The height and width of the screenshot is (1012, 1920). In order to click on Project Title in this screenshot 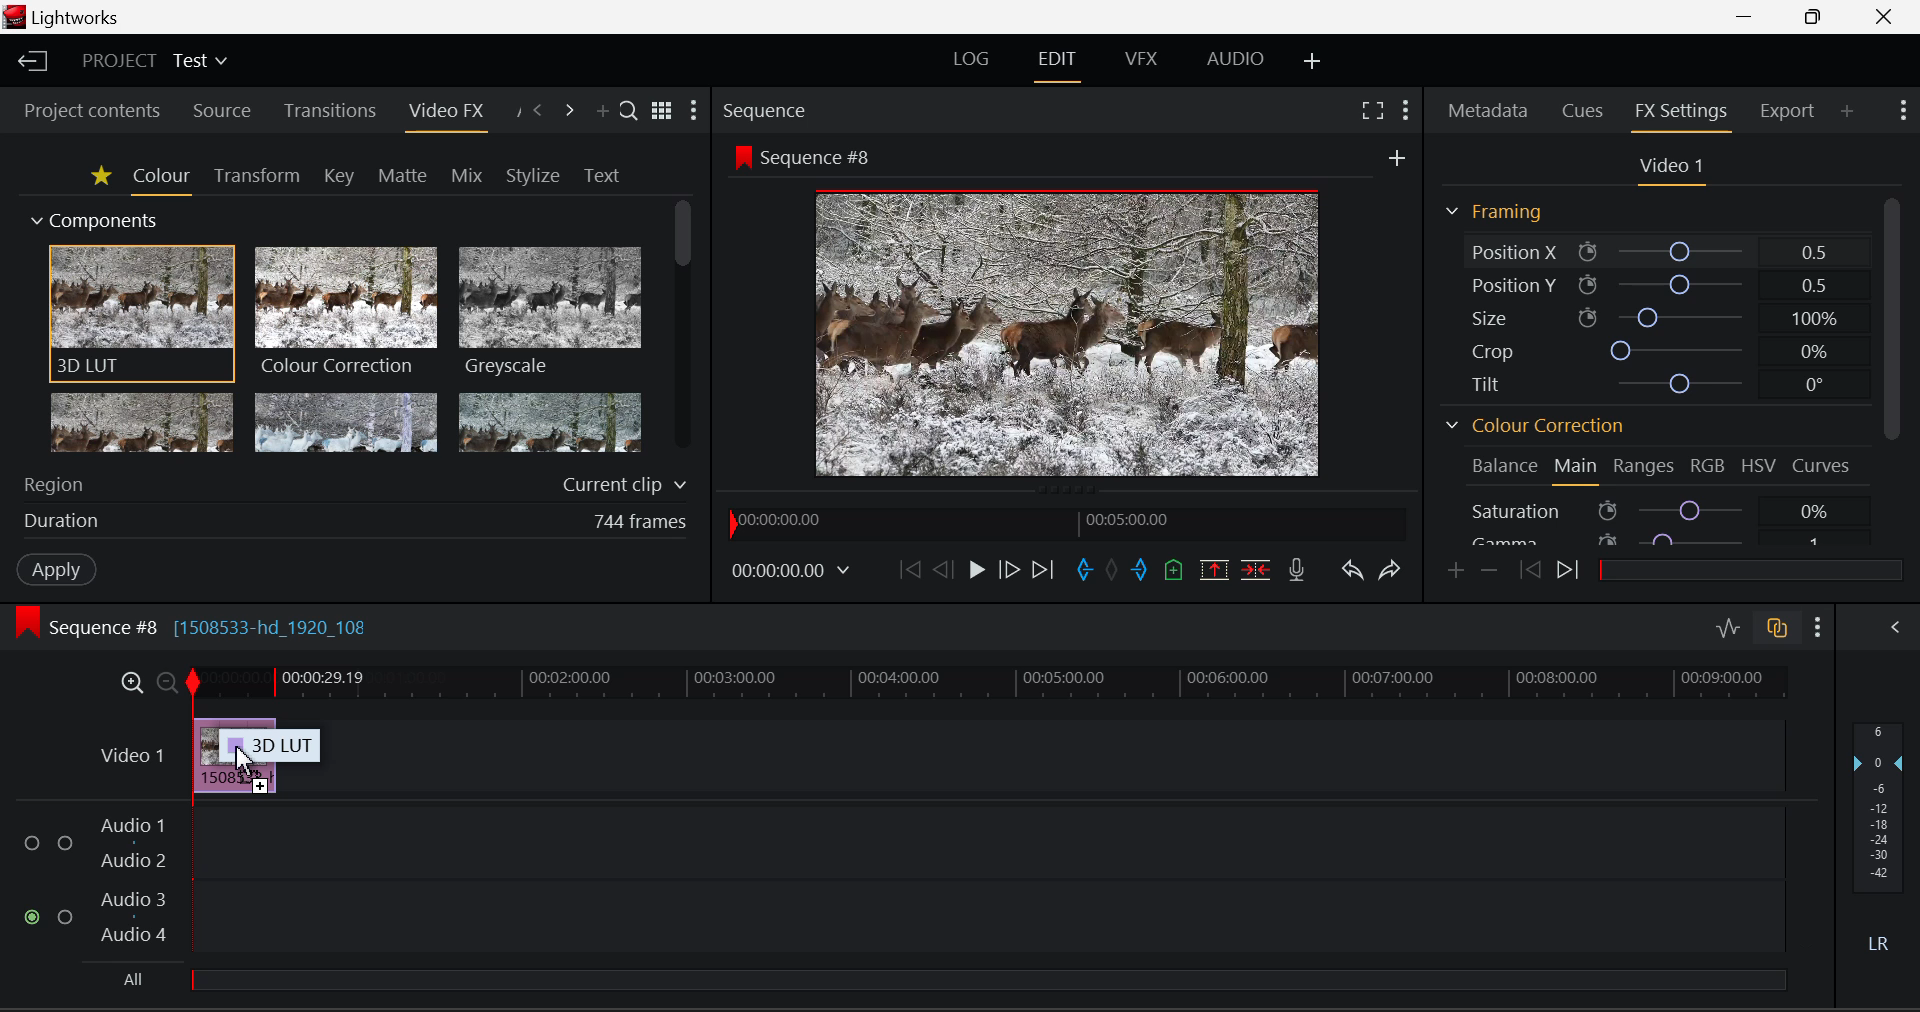, I will do `click(156, 59)`.